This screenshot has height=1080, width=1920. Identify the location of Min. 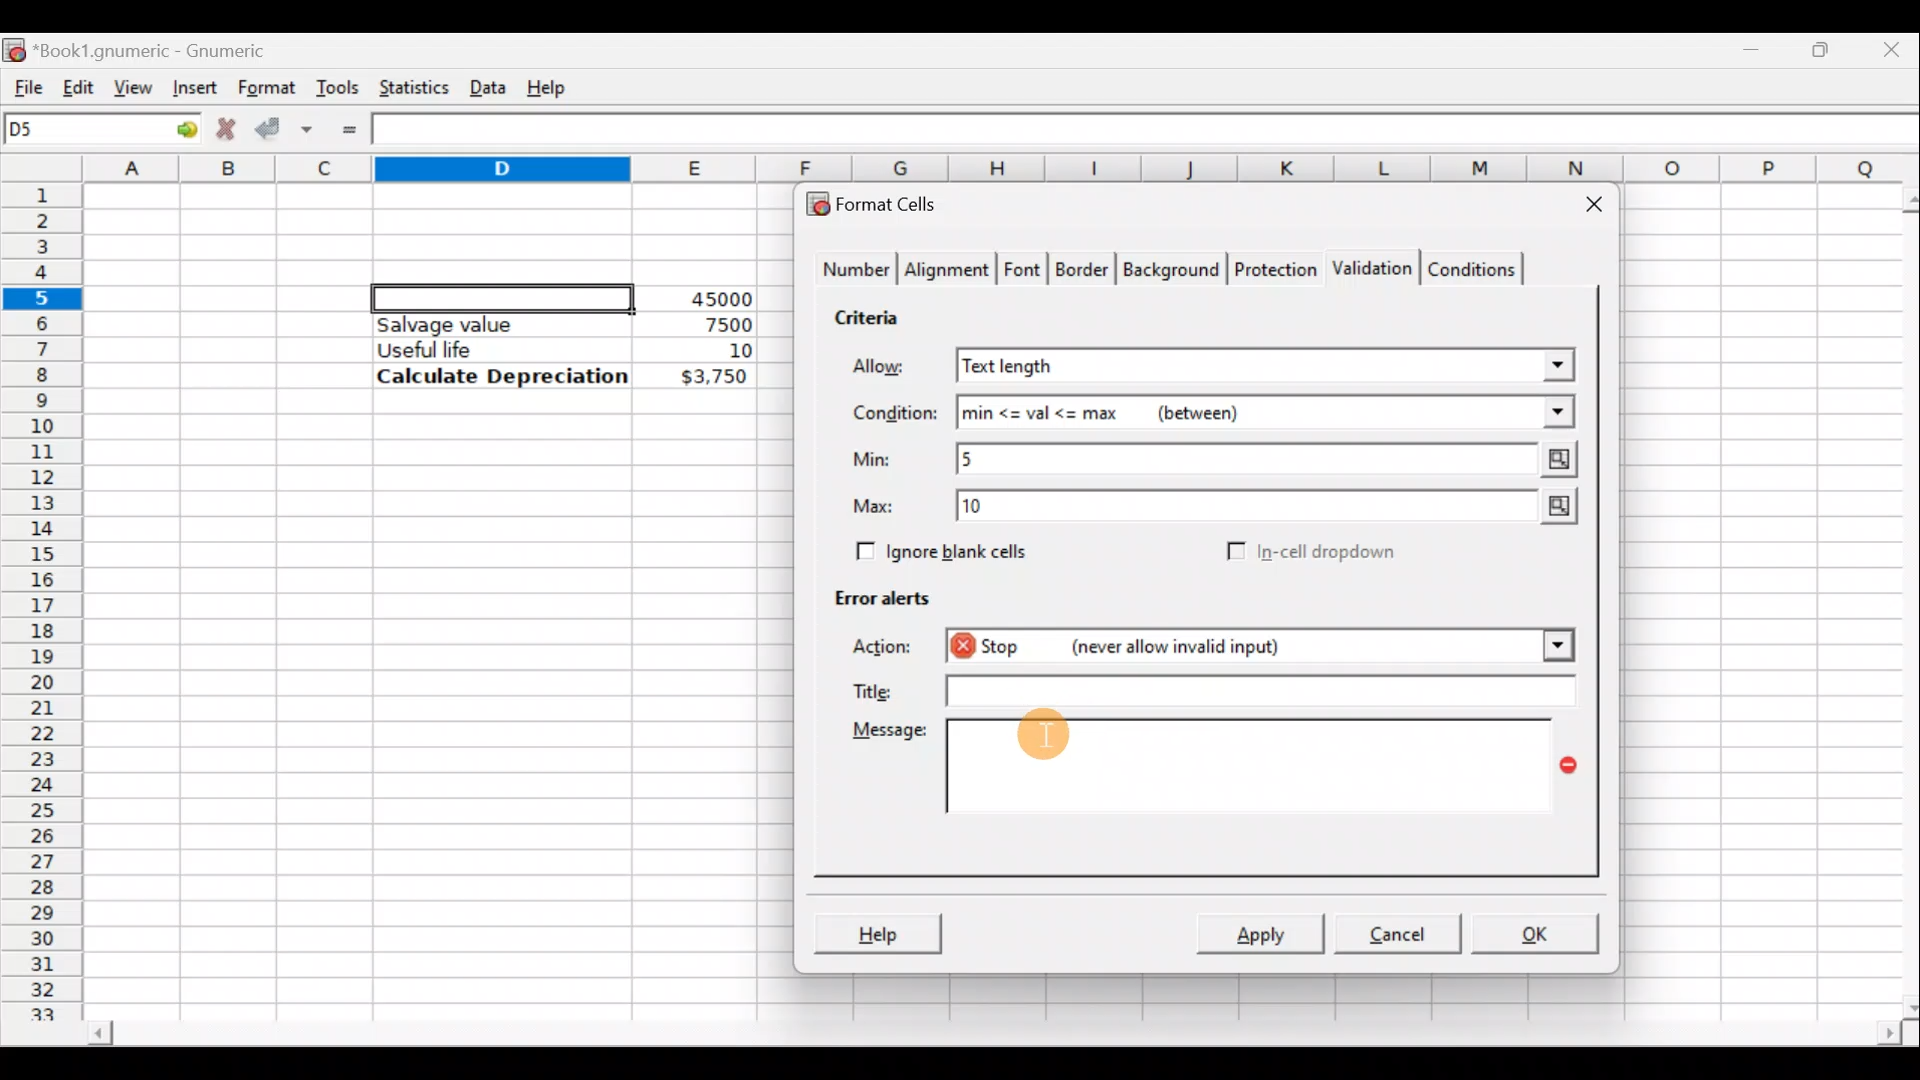
(876, 459).